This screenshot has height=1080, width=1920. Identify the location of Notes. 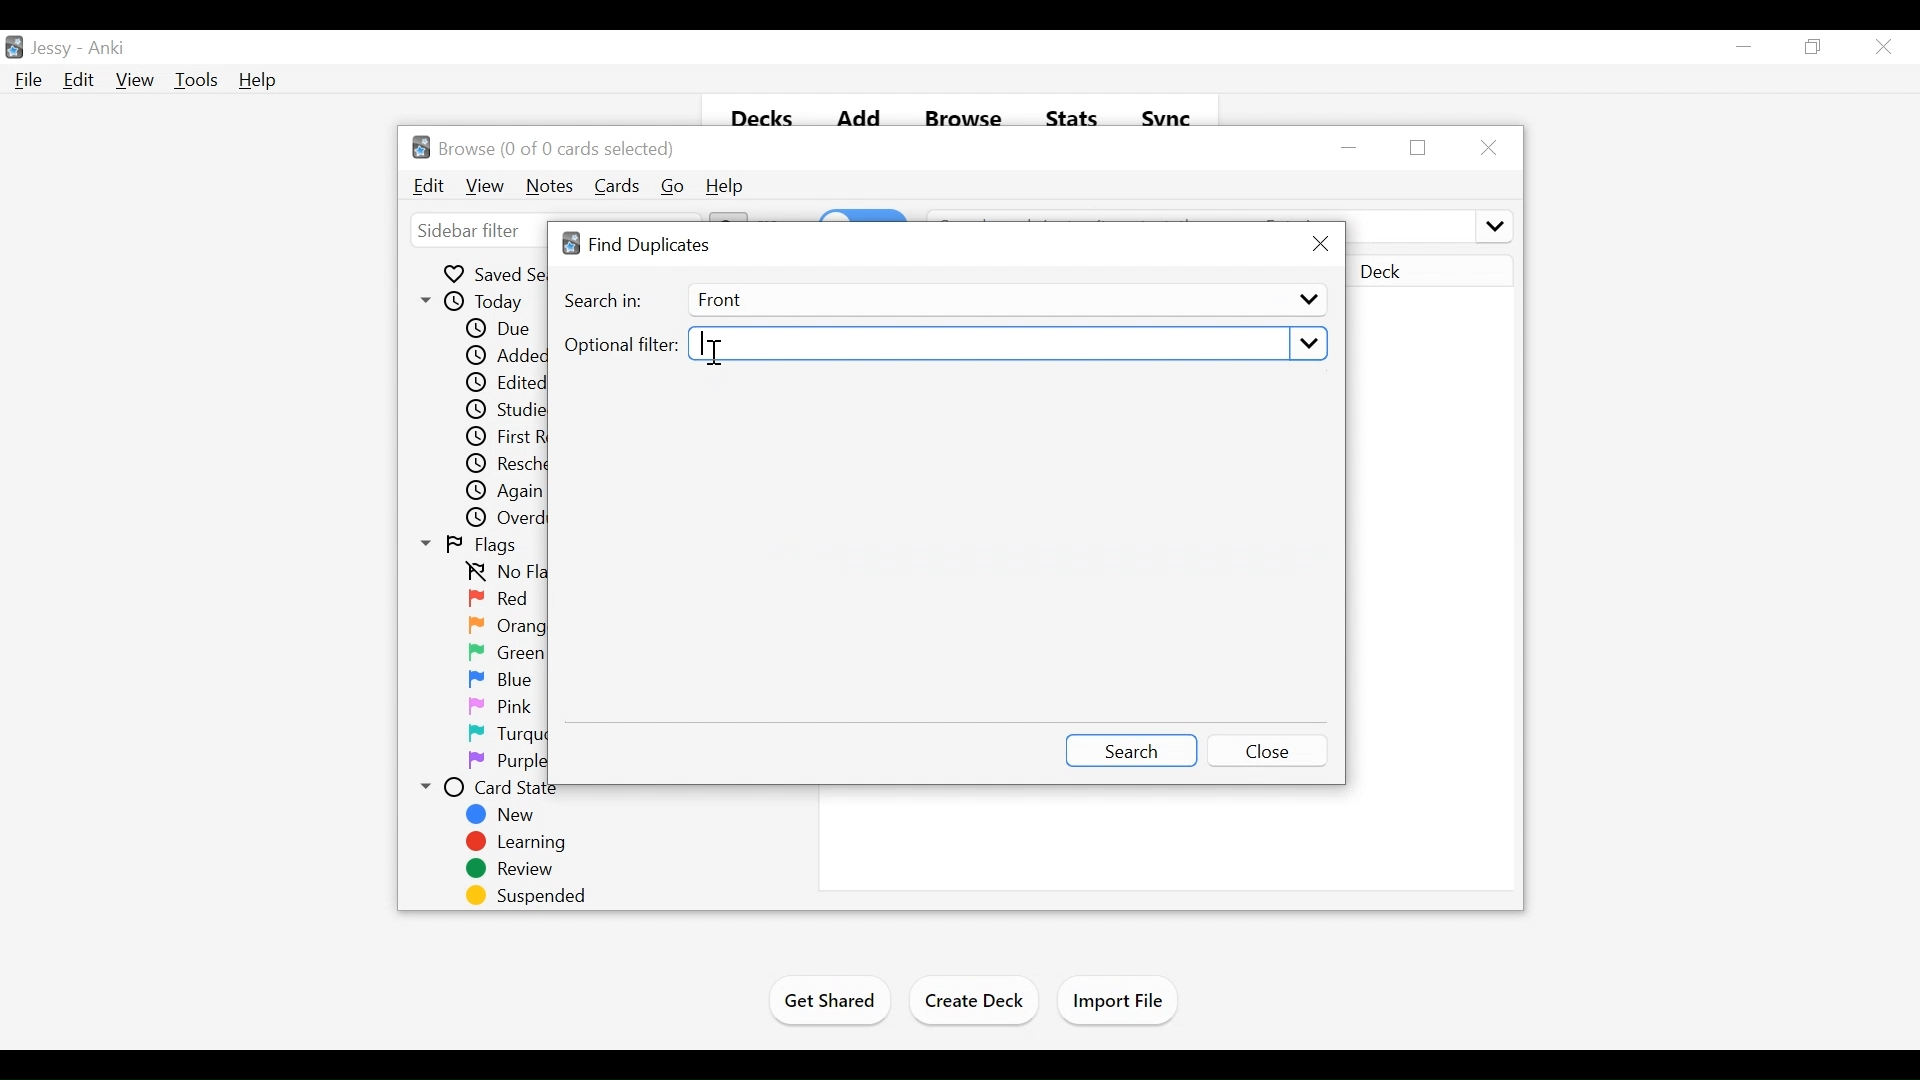
(550, 187).